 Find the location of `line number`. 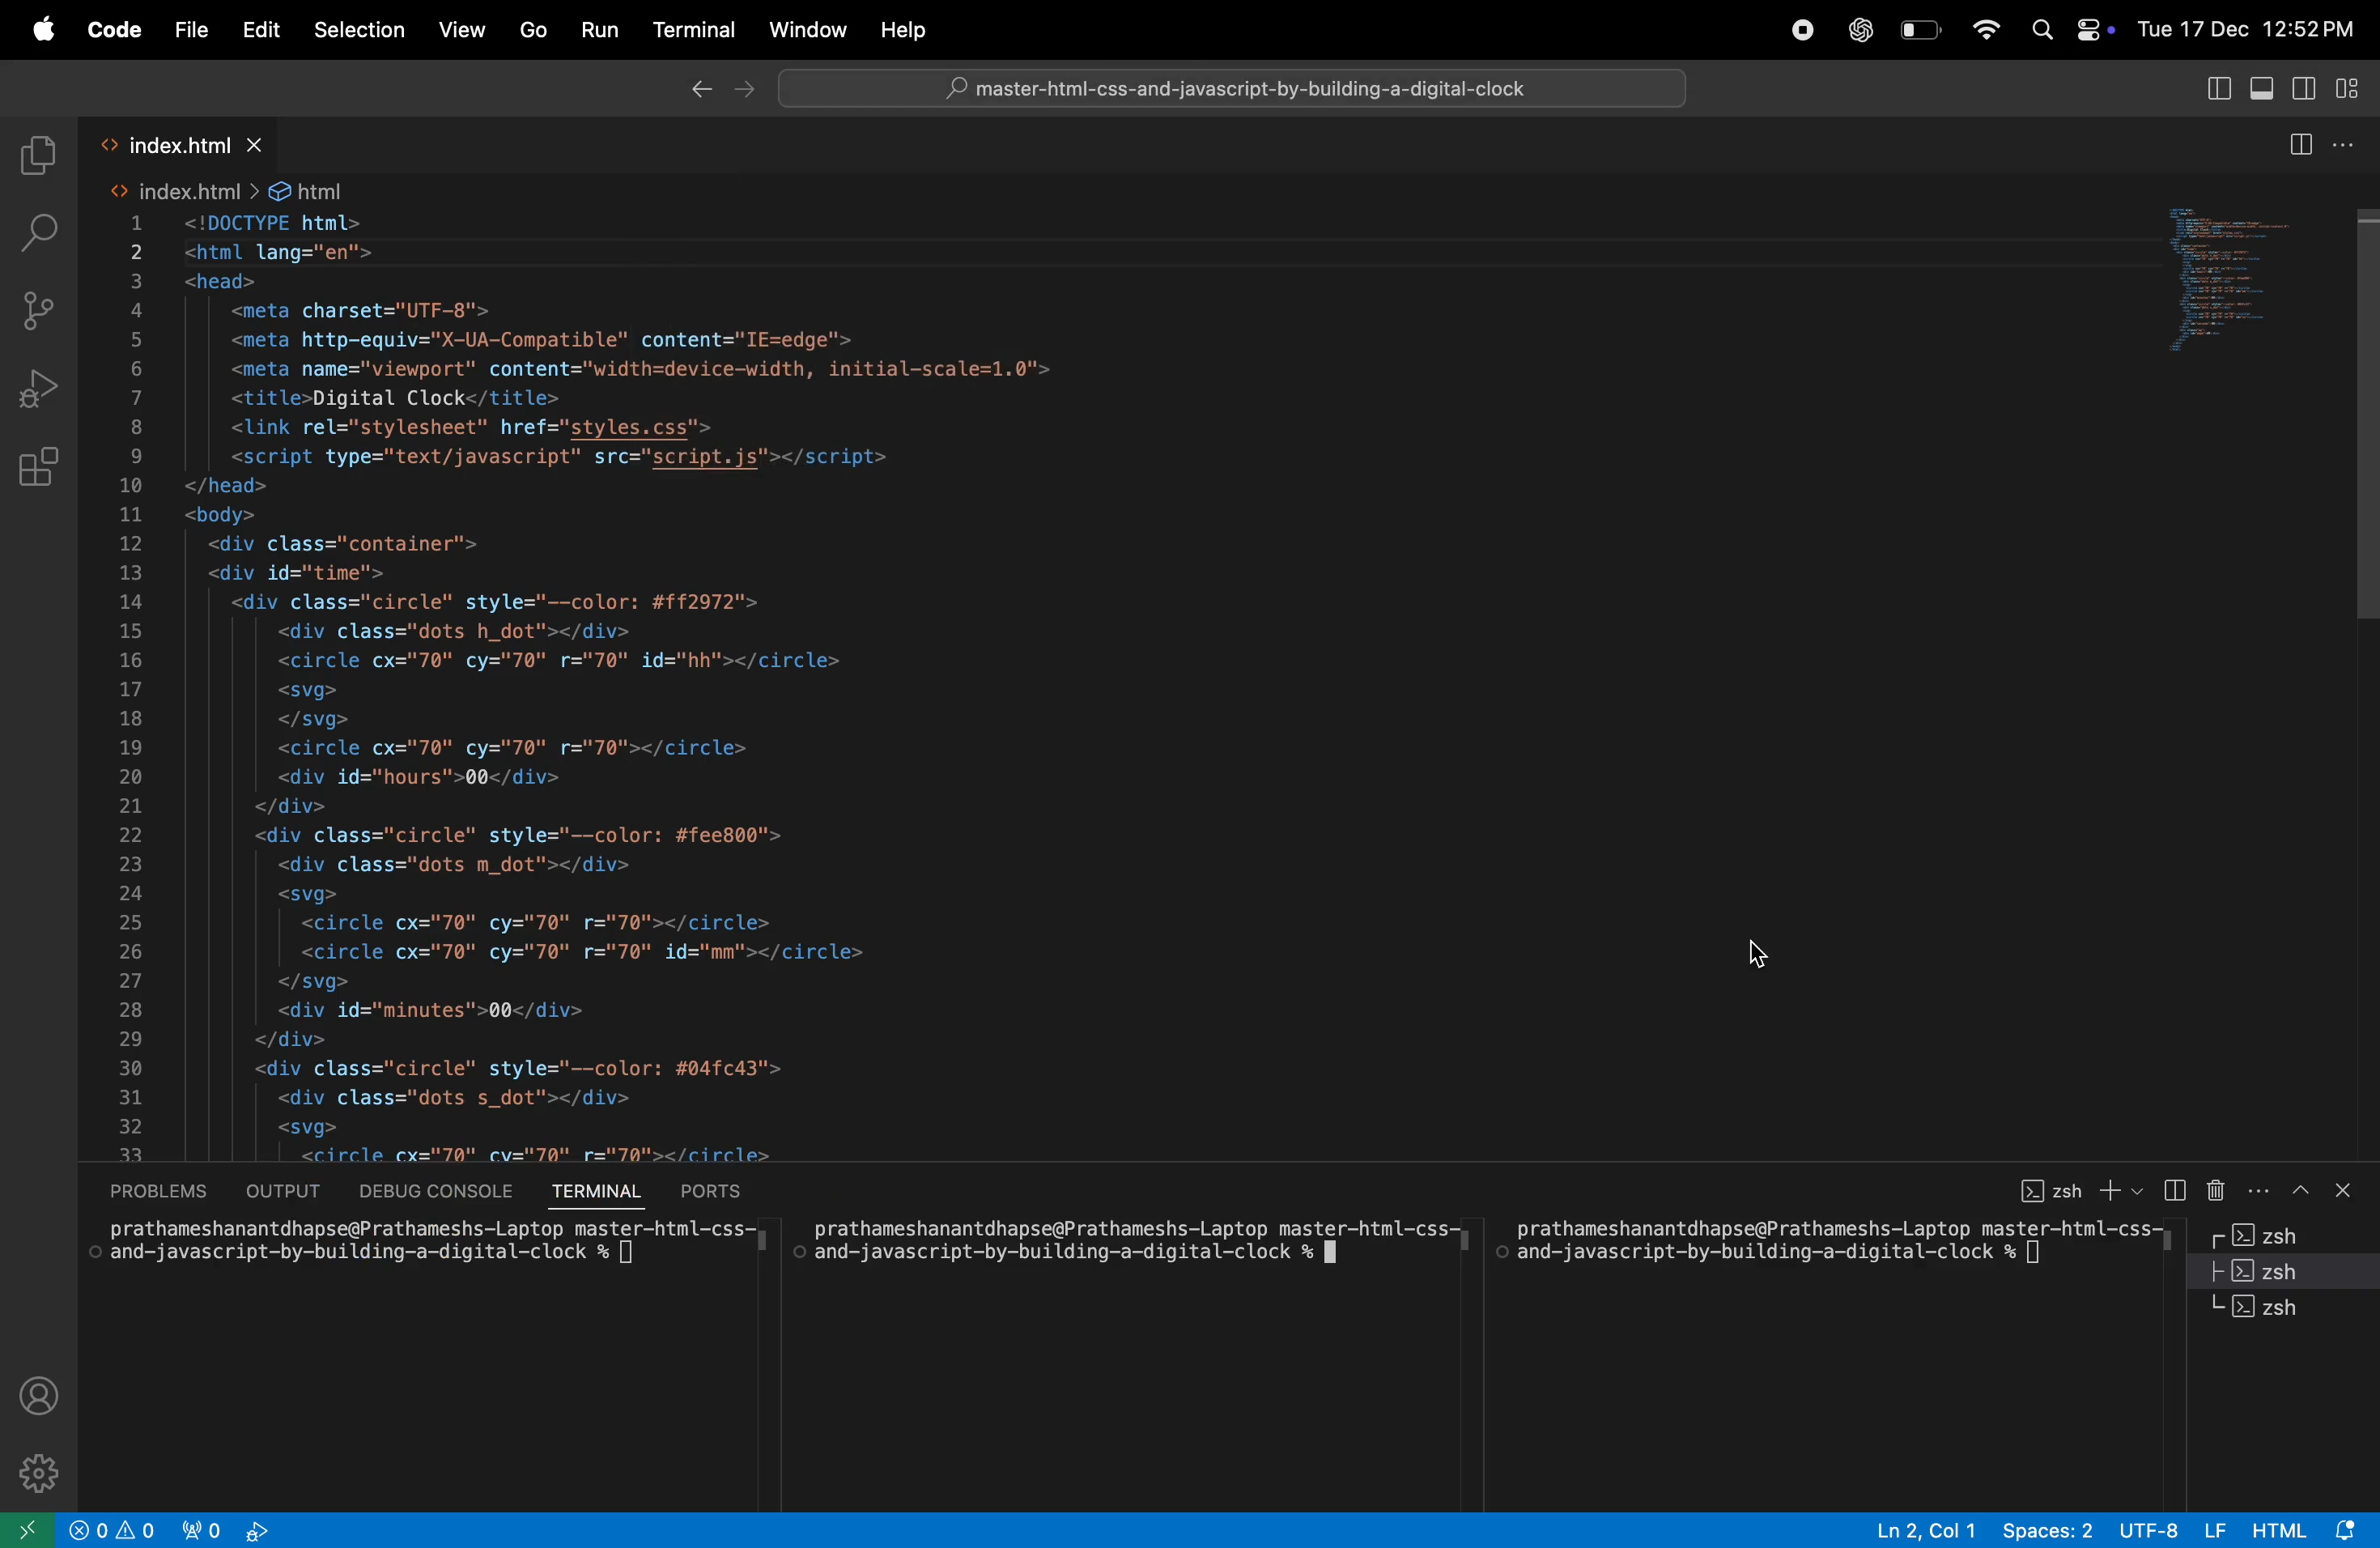

line number is located at coordinates (132, 691).